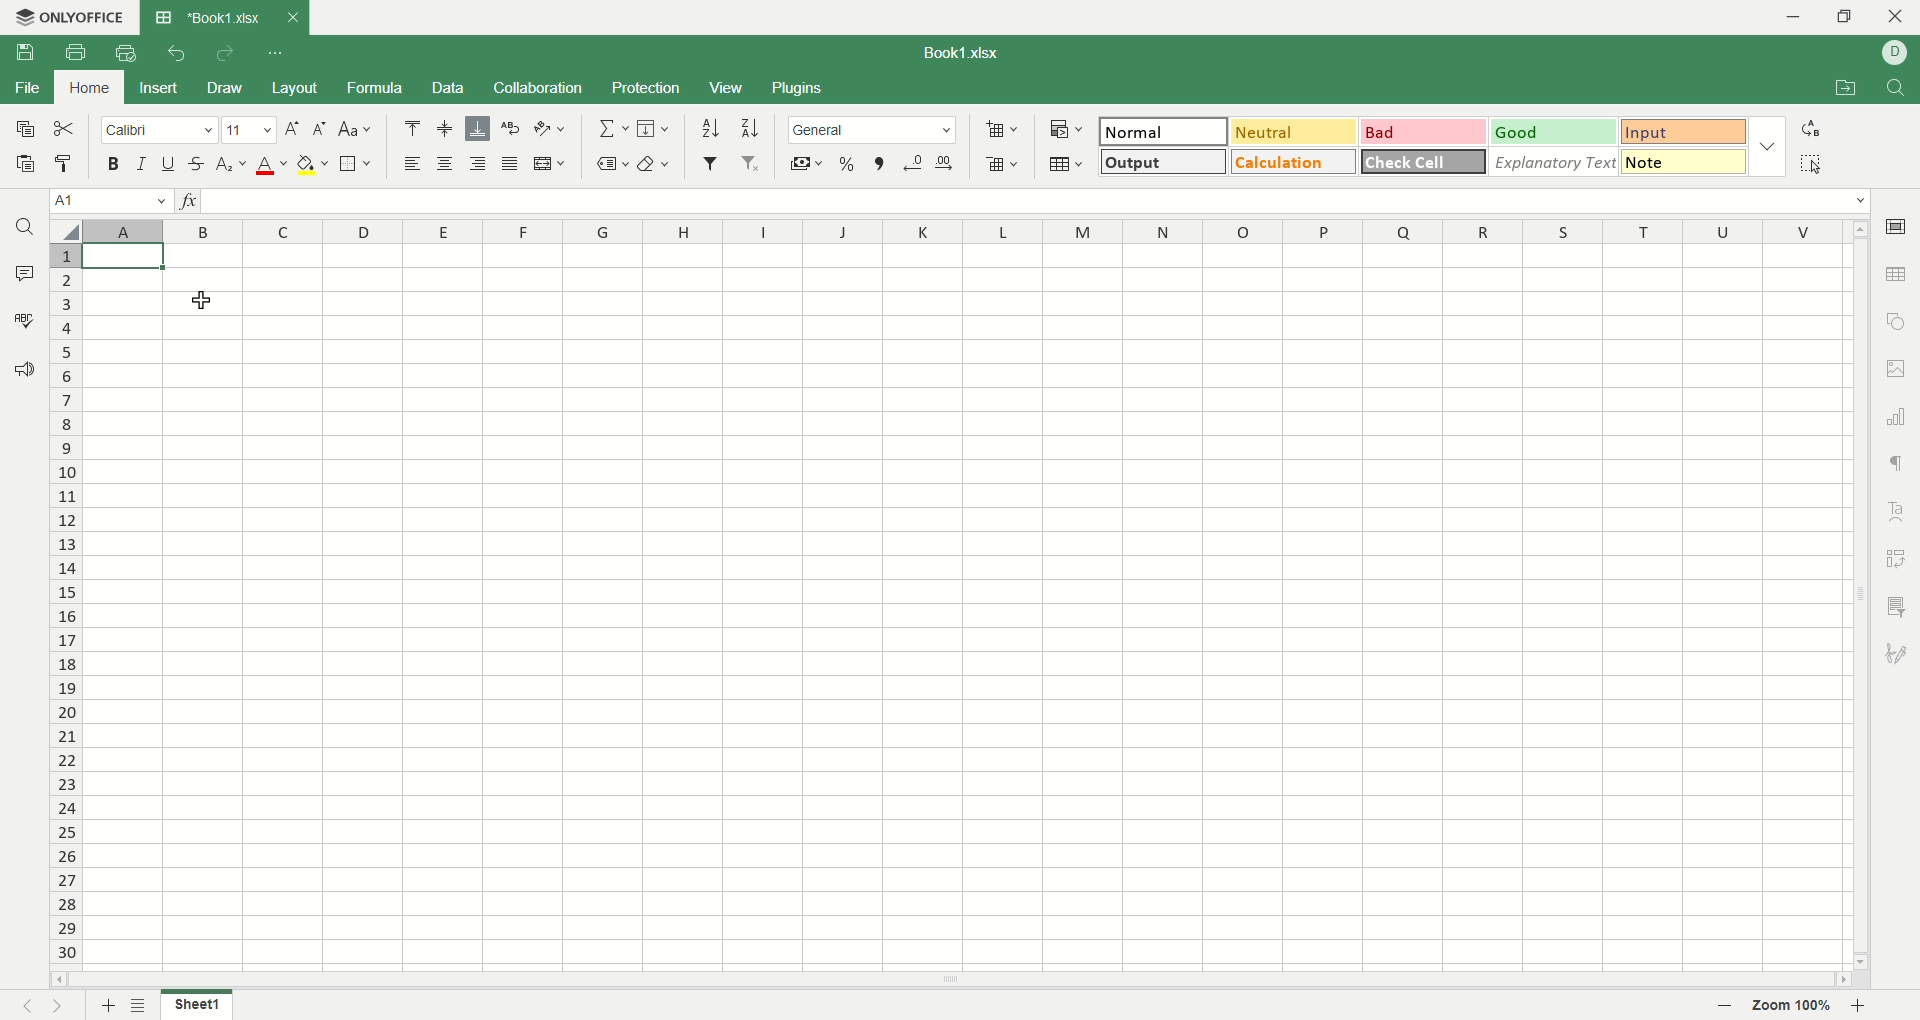 The height and width of the screenshot is (1020, 1920). I want to click on select all, so click(66, 231).